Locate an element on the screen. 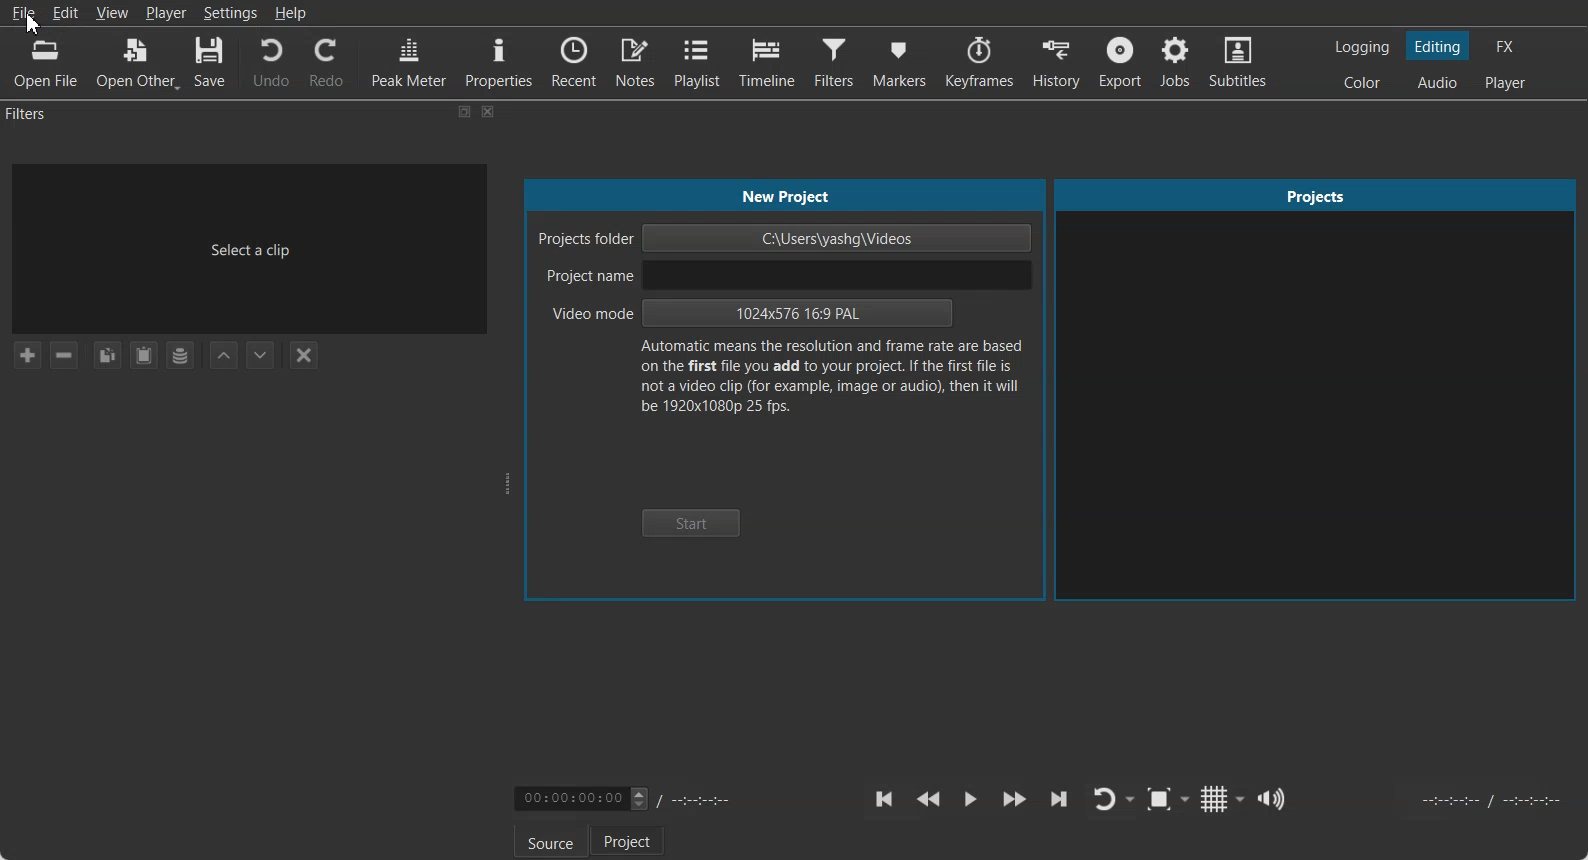 The width and height of the screenshot is (1588, 860). Switch to the Player only layout is located at coordinates (1507, 84).